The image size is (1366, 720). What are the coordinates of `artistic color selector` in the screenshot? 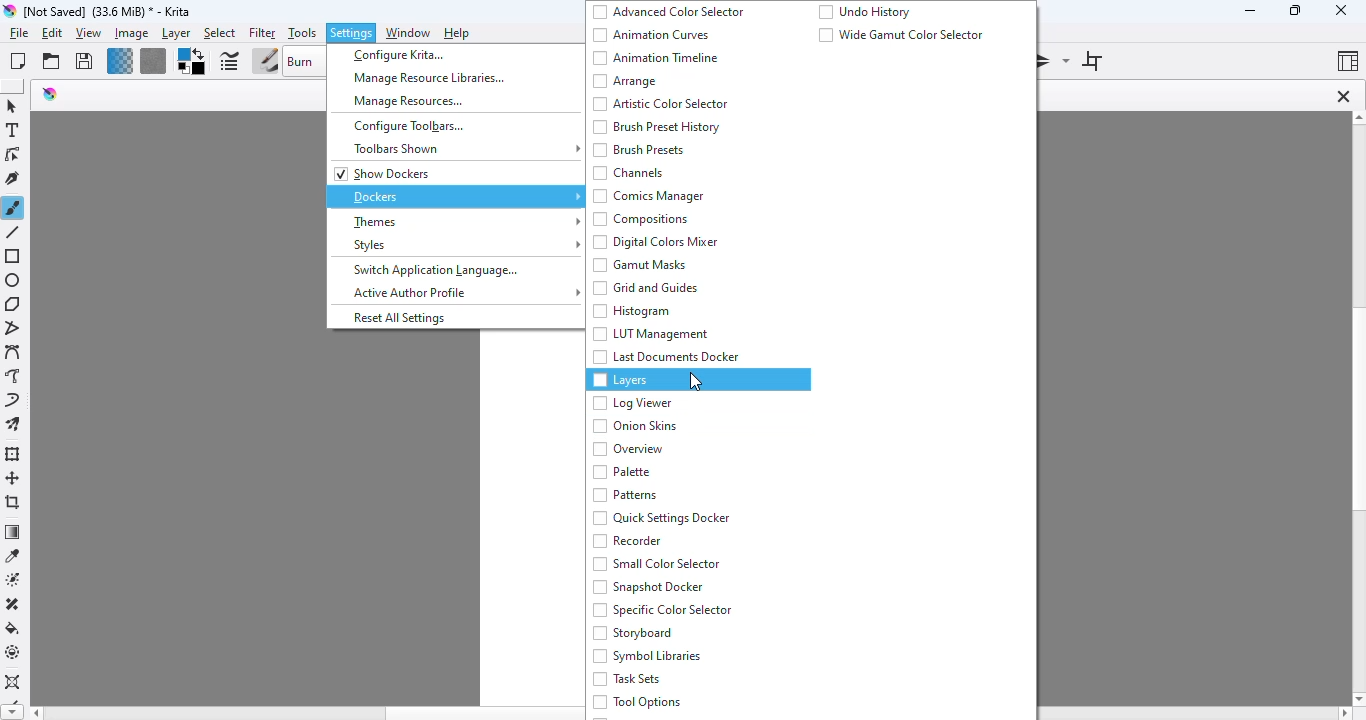 It's located at (663, 104).